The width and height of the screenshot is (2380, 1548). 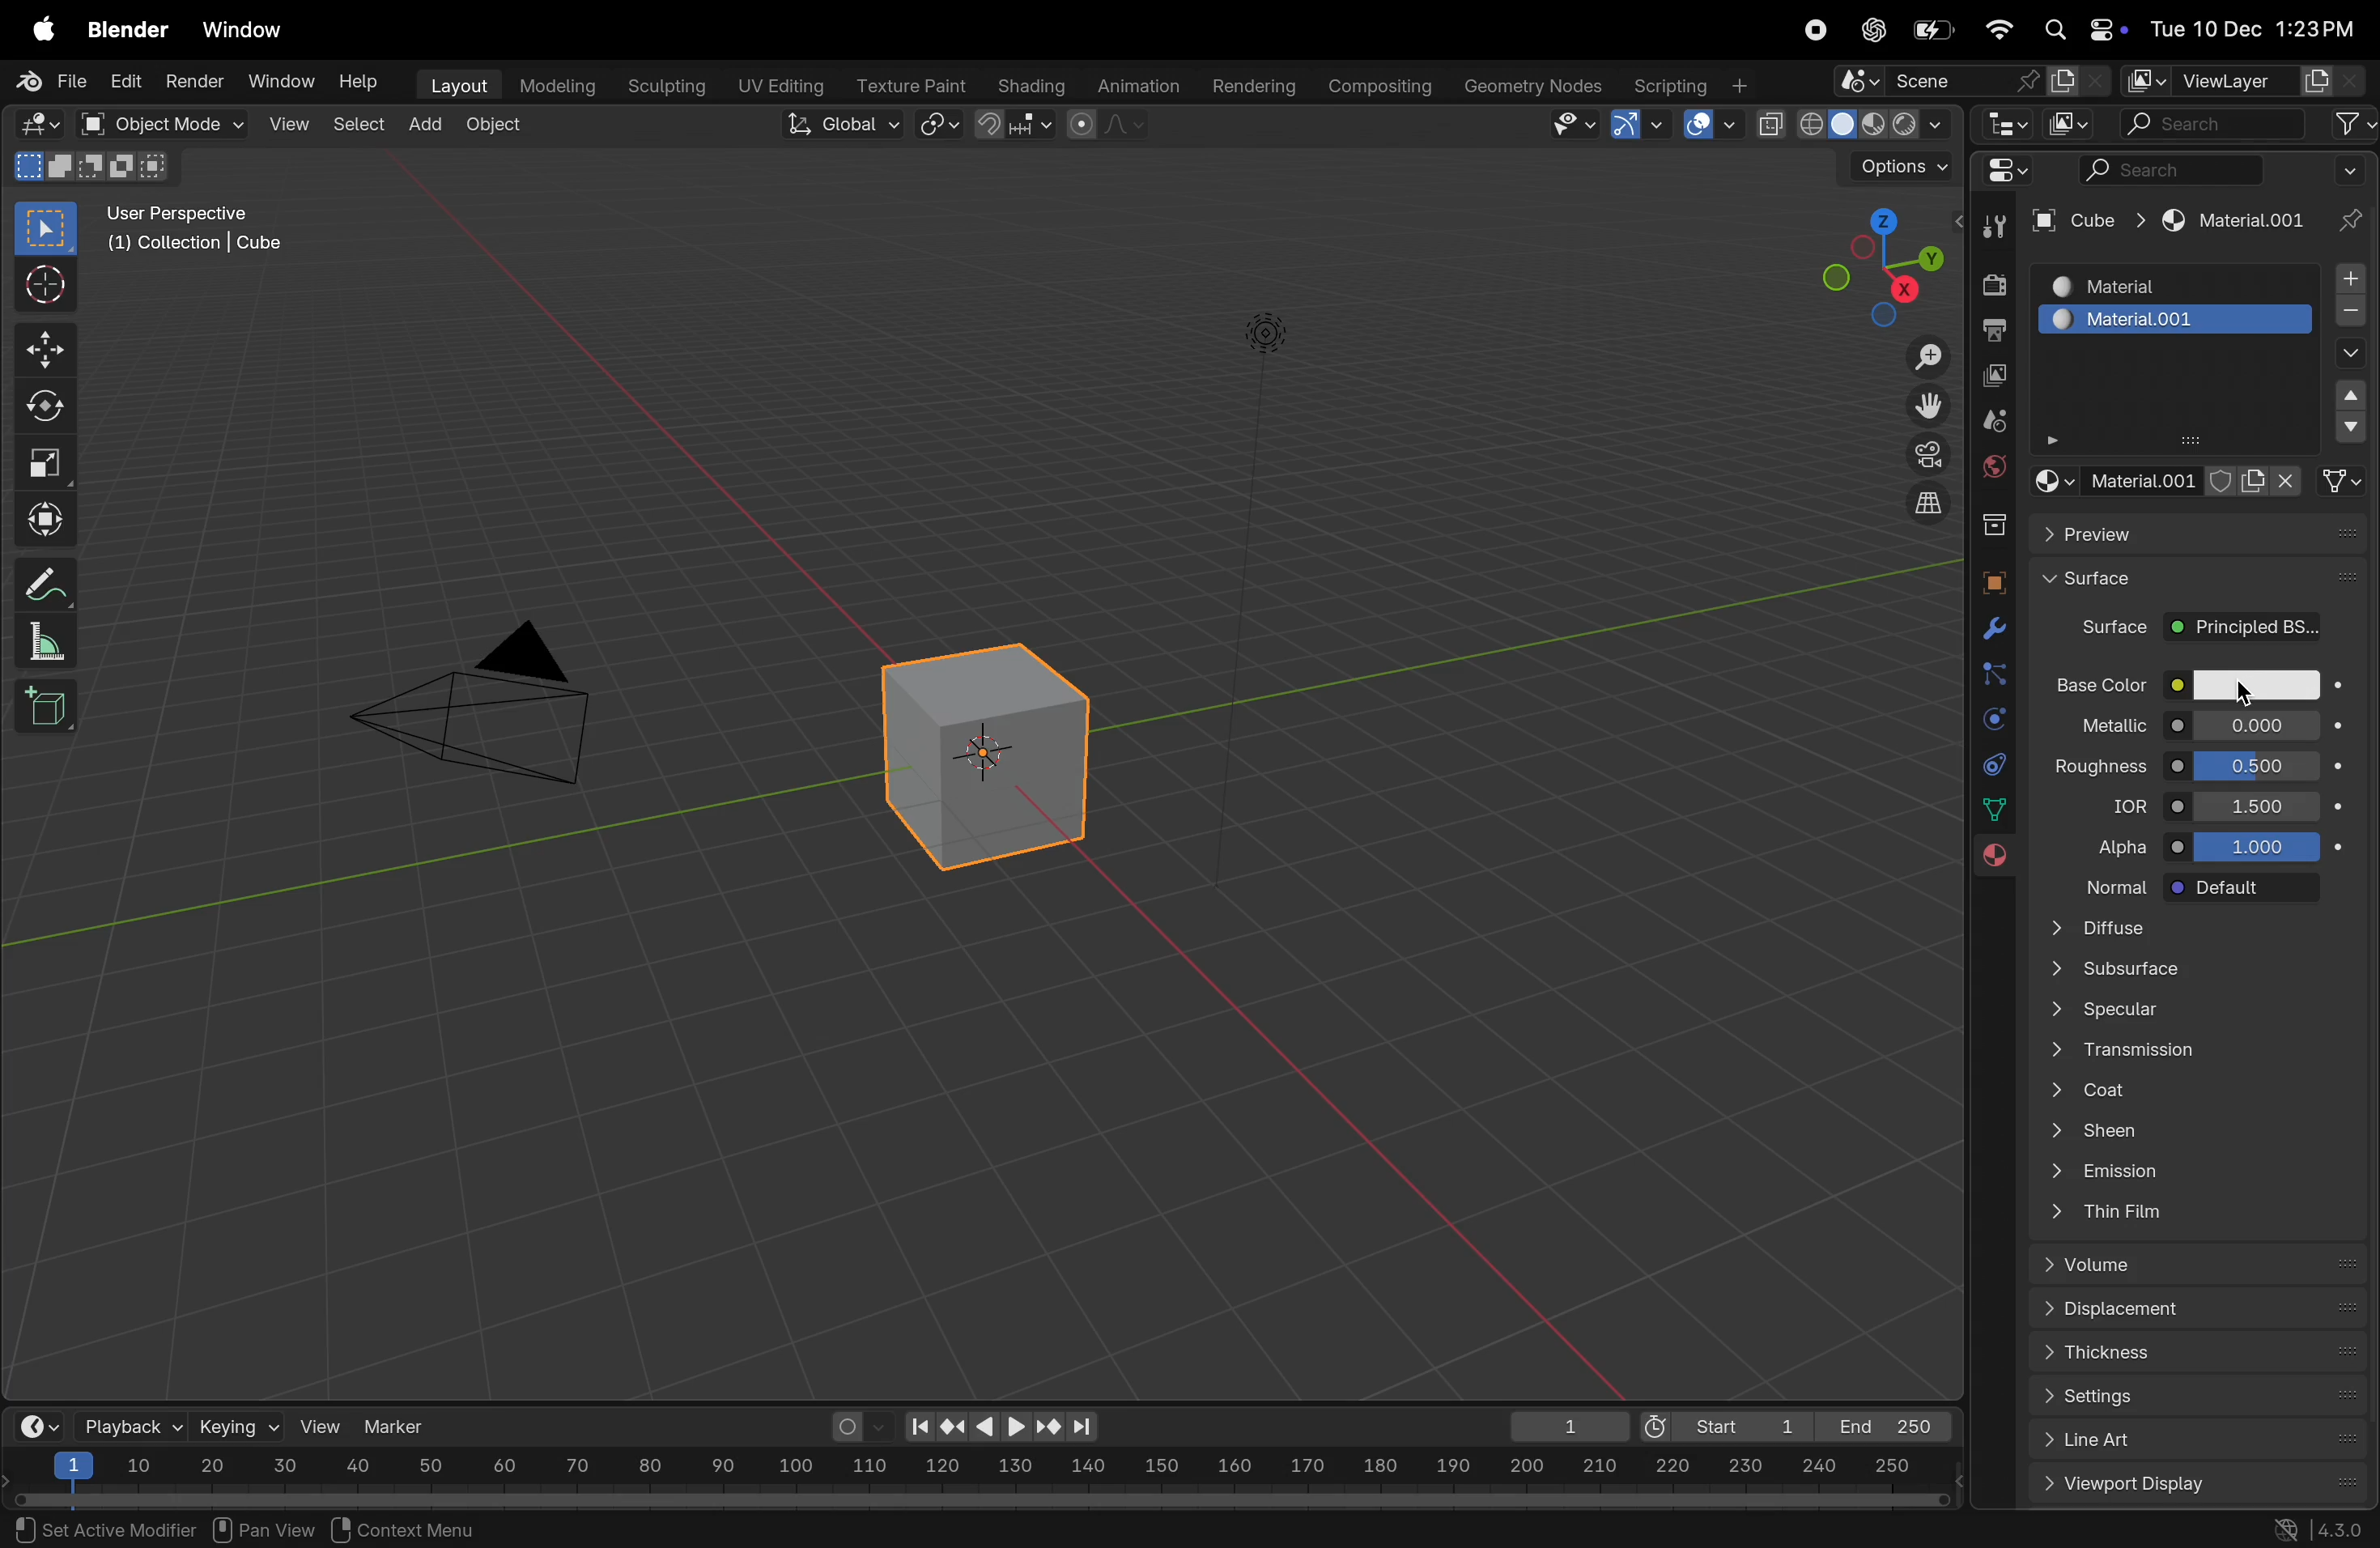 I want to click on scene, so click(x=1994, y=421).